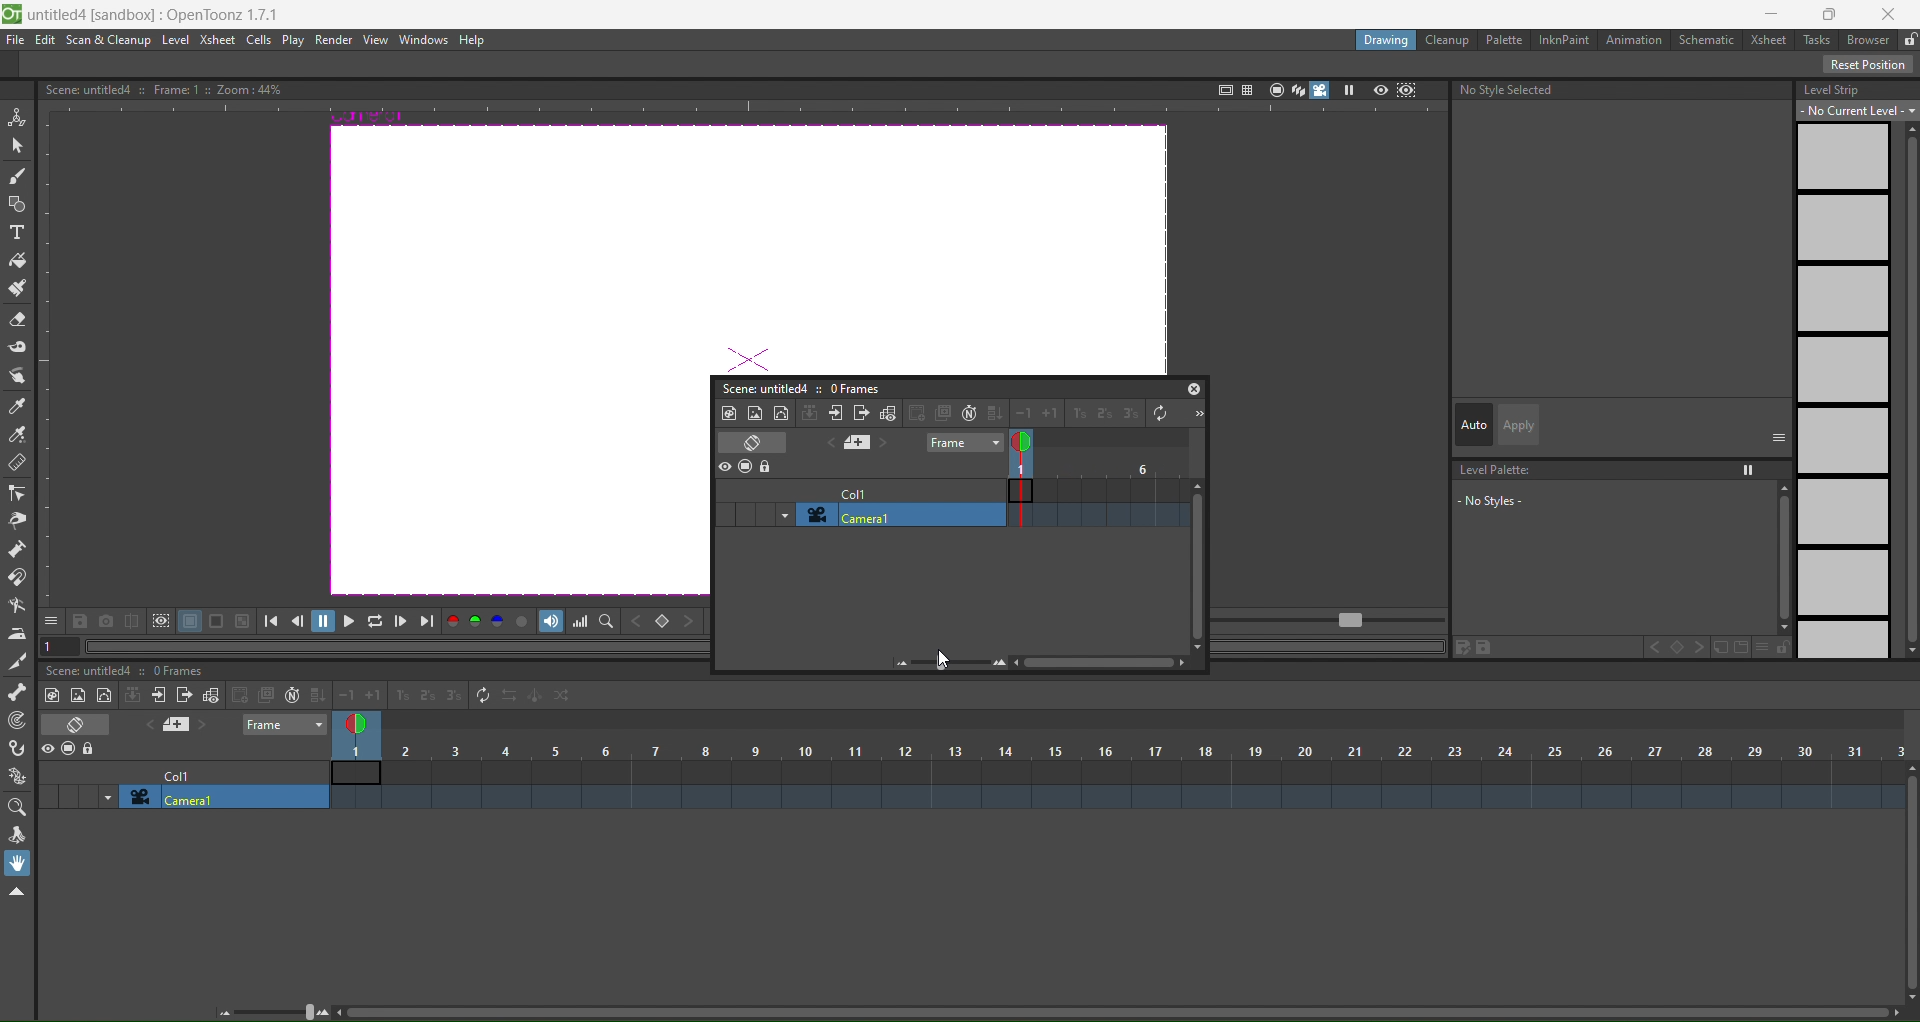  What do you see at coordinates (18, 605) in the screenshot?
I see `bender tool` at bounding box center [18, 605].